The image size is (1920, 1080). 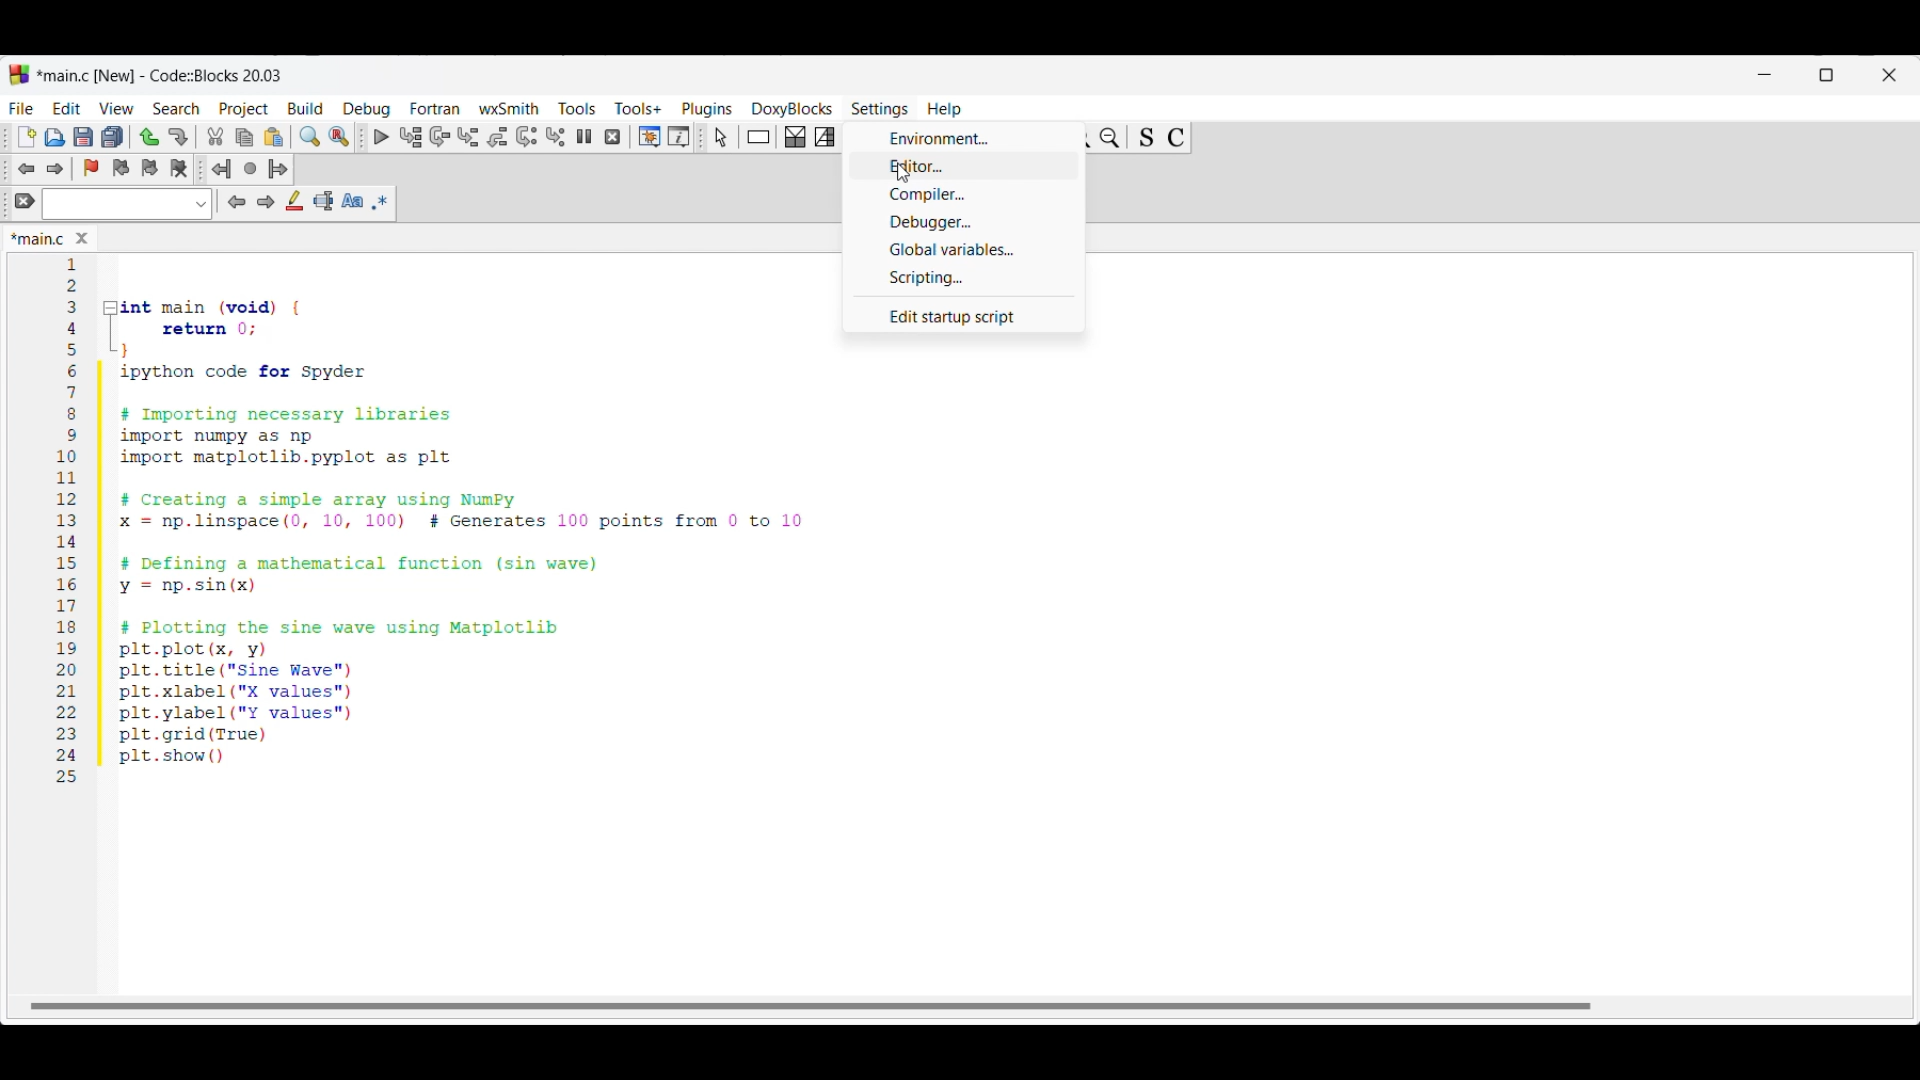 I want to click on Selected text, so click(x=324, y=201).